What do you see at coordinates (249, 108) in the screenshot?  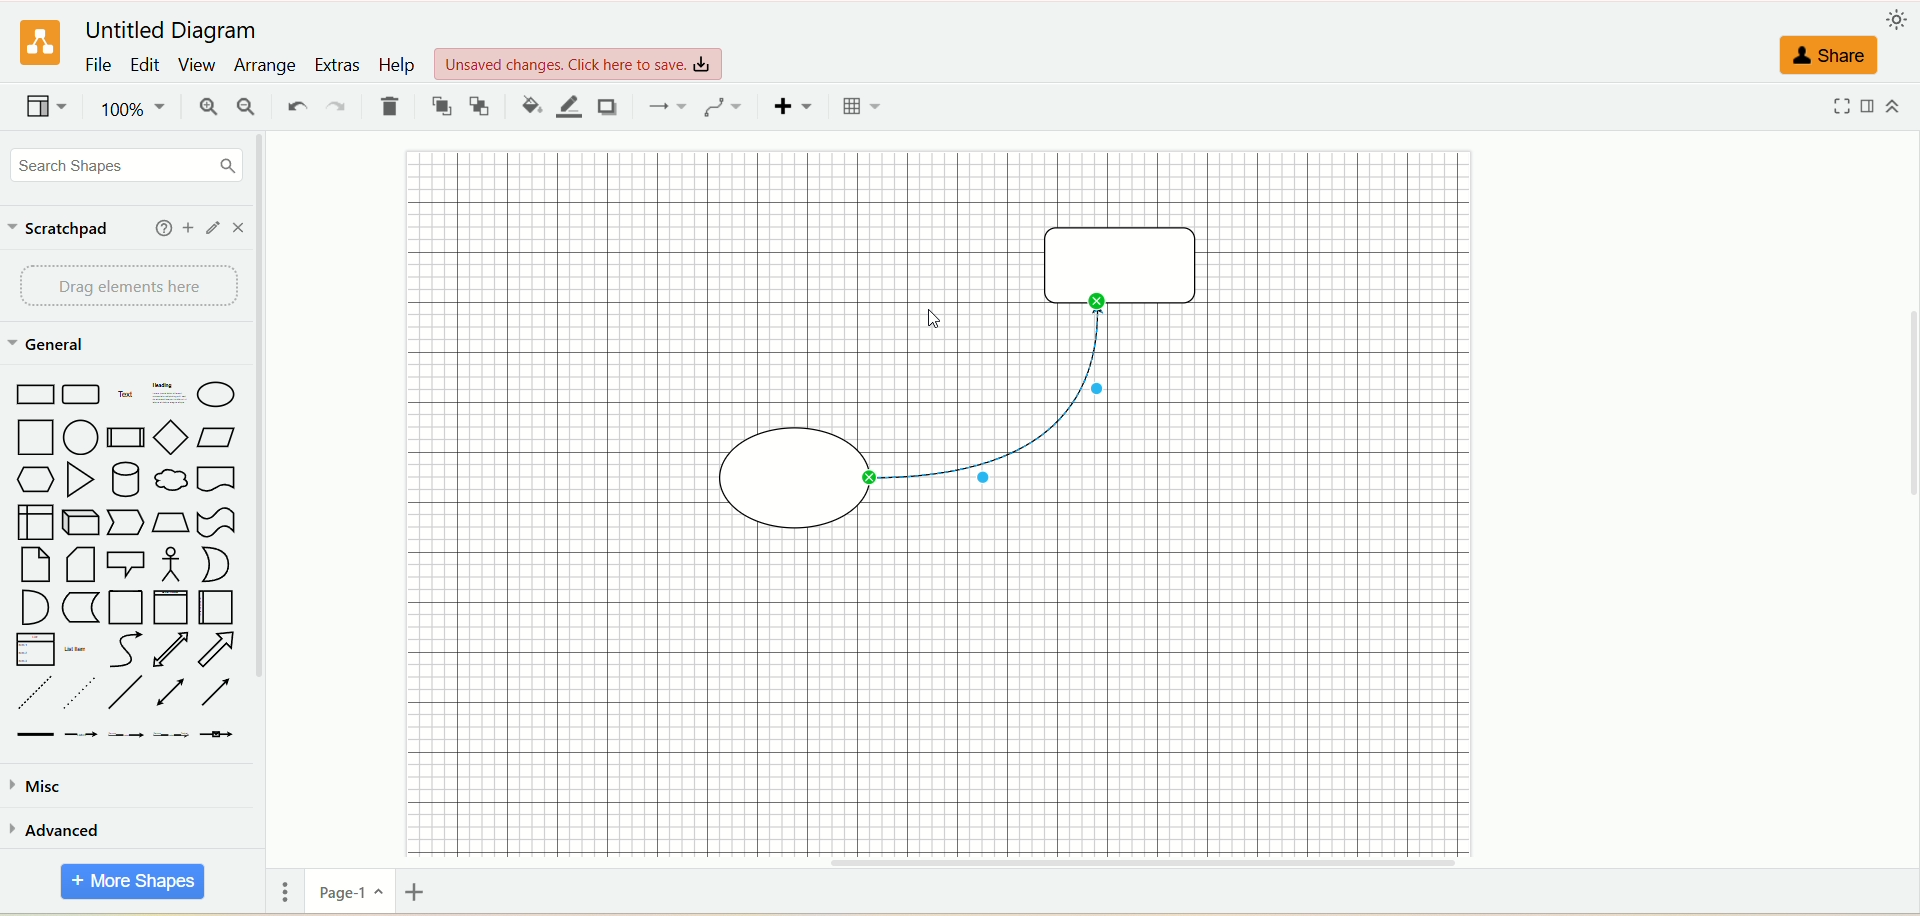 I see `zoom out` at bounding box center [249, 108].